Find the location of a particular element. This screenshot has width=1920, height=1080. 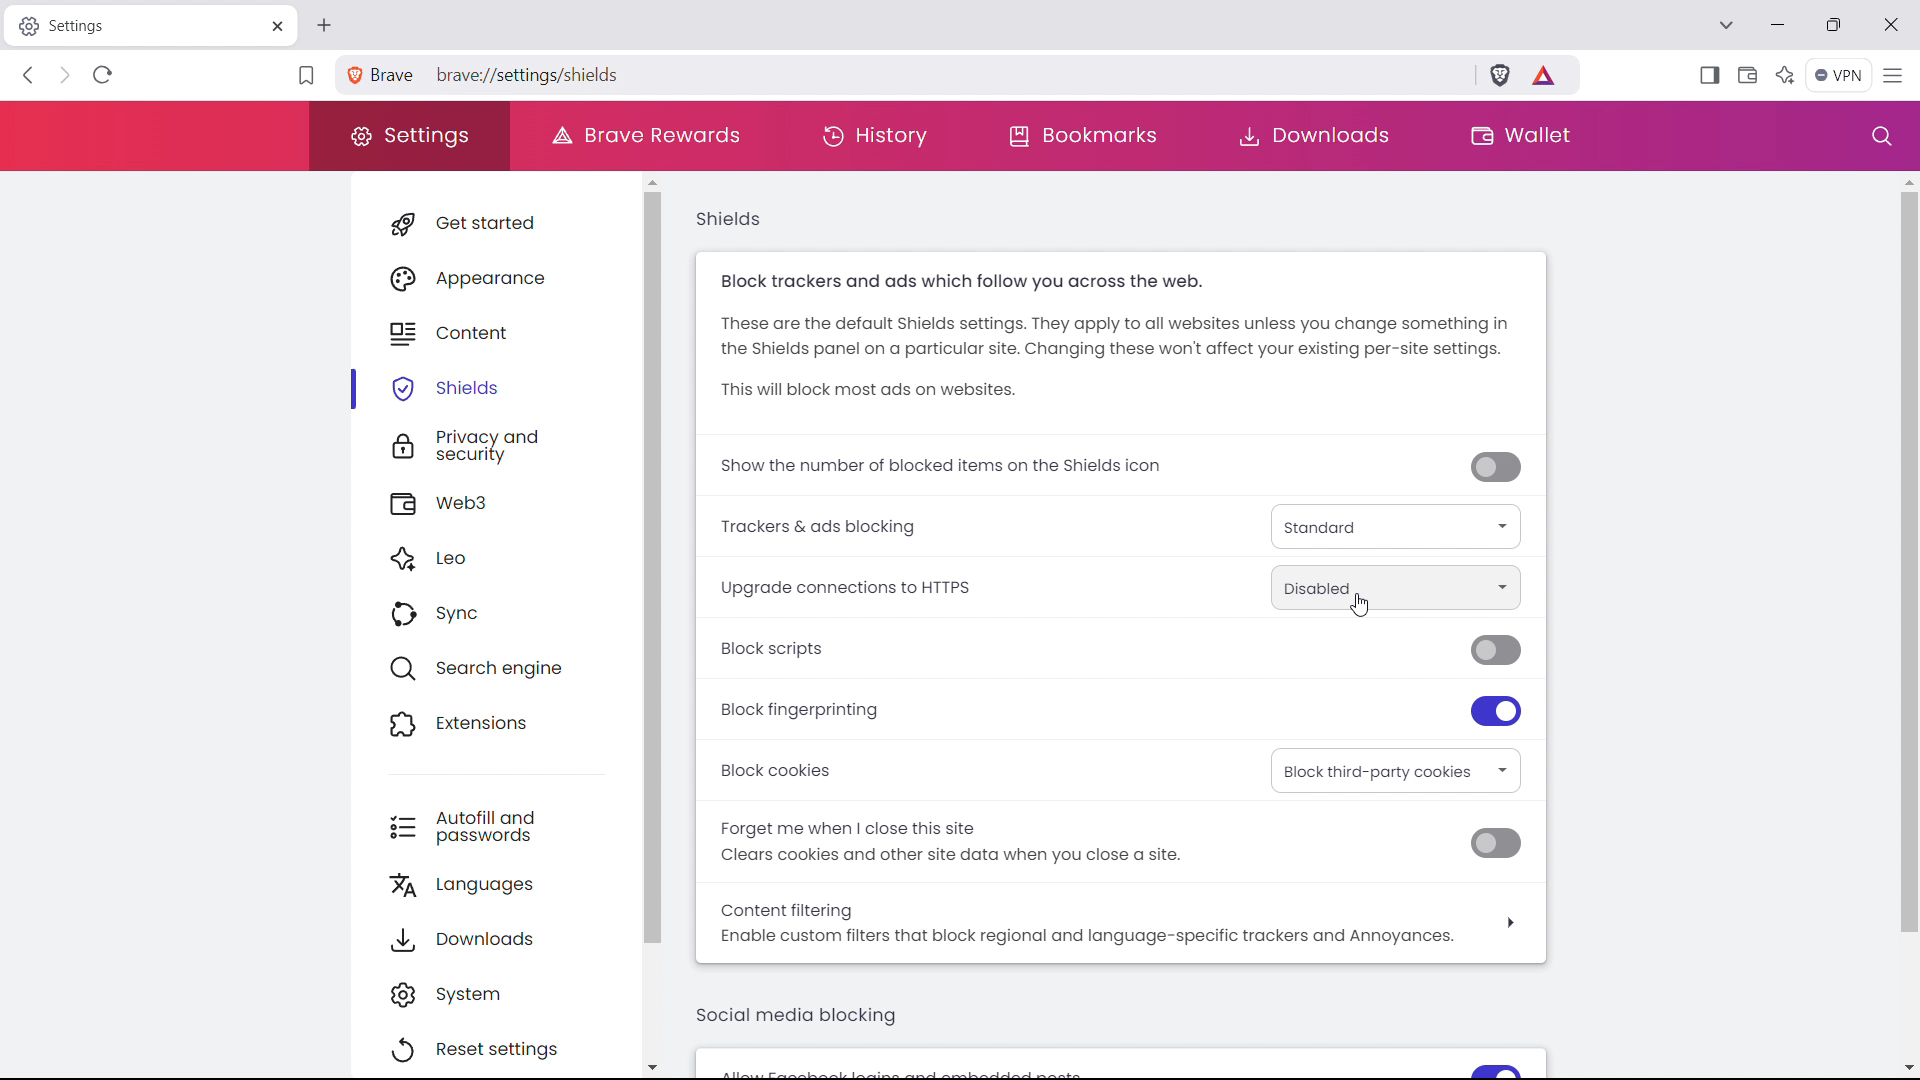

web3 is located at coordinates (508, 501).